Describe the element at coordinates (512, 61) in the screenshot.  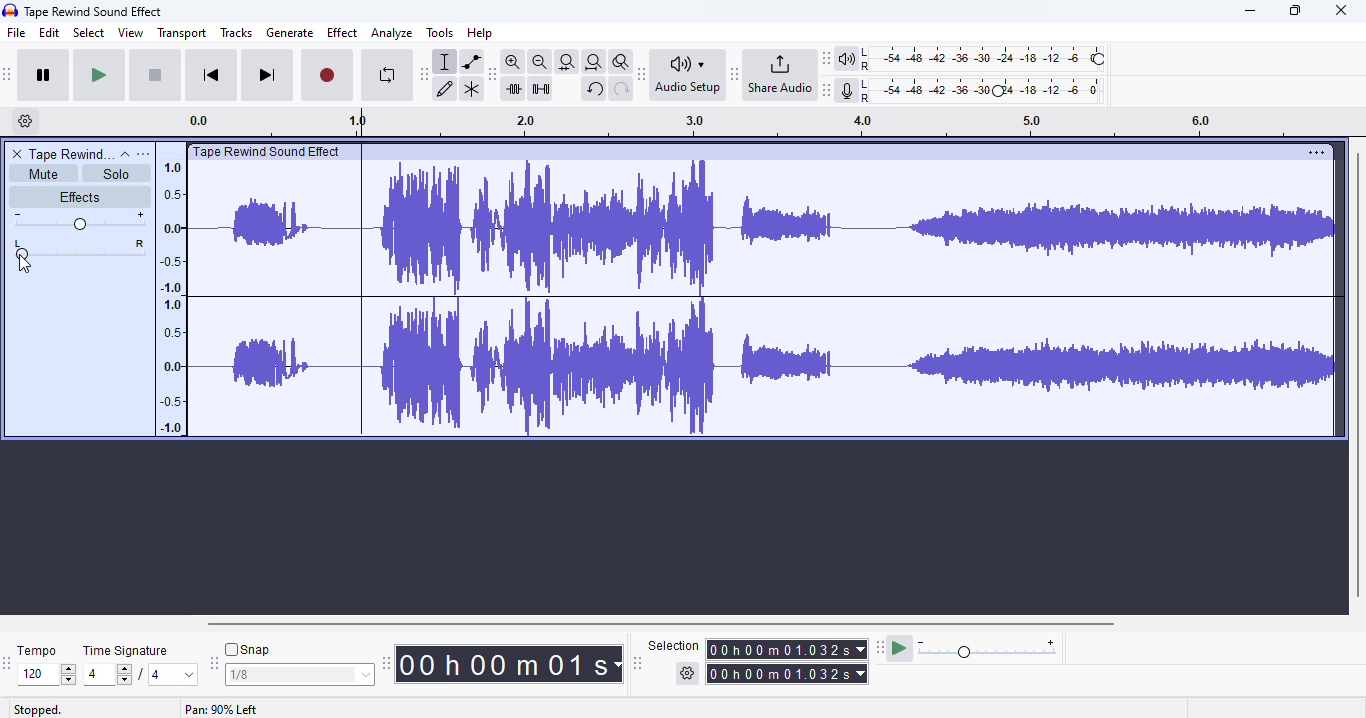
I see `zoom in` at that location.